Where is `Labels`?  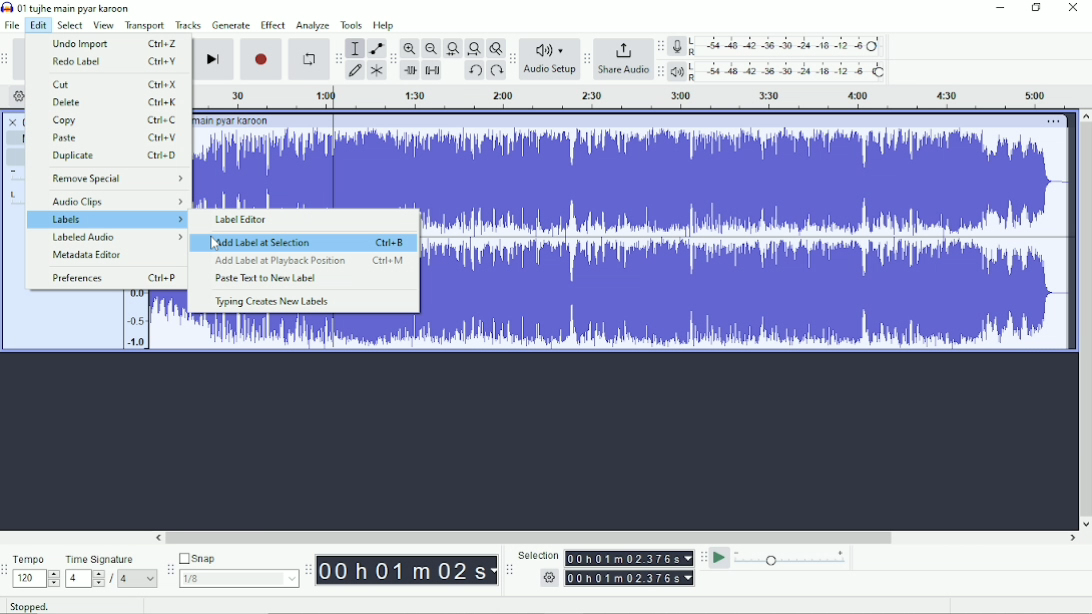 Labels is located at coordinates (108, 219).